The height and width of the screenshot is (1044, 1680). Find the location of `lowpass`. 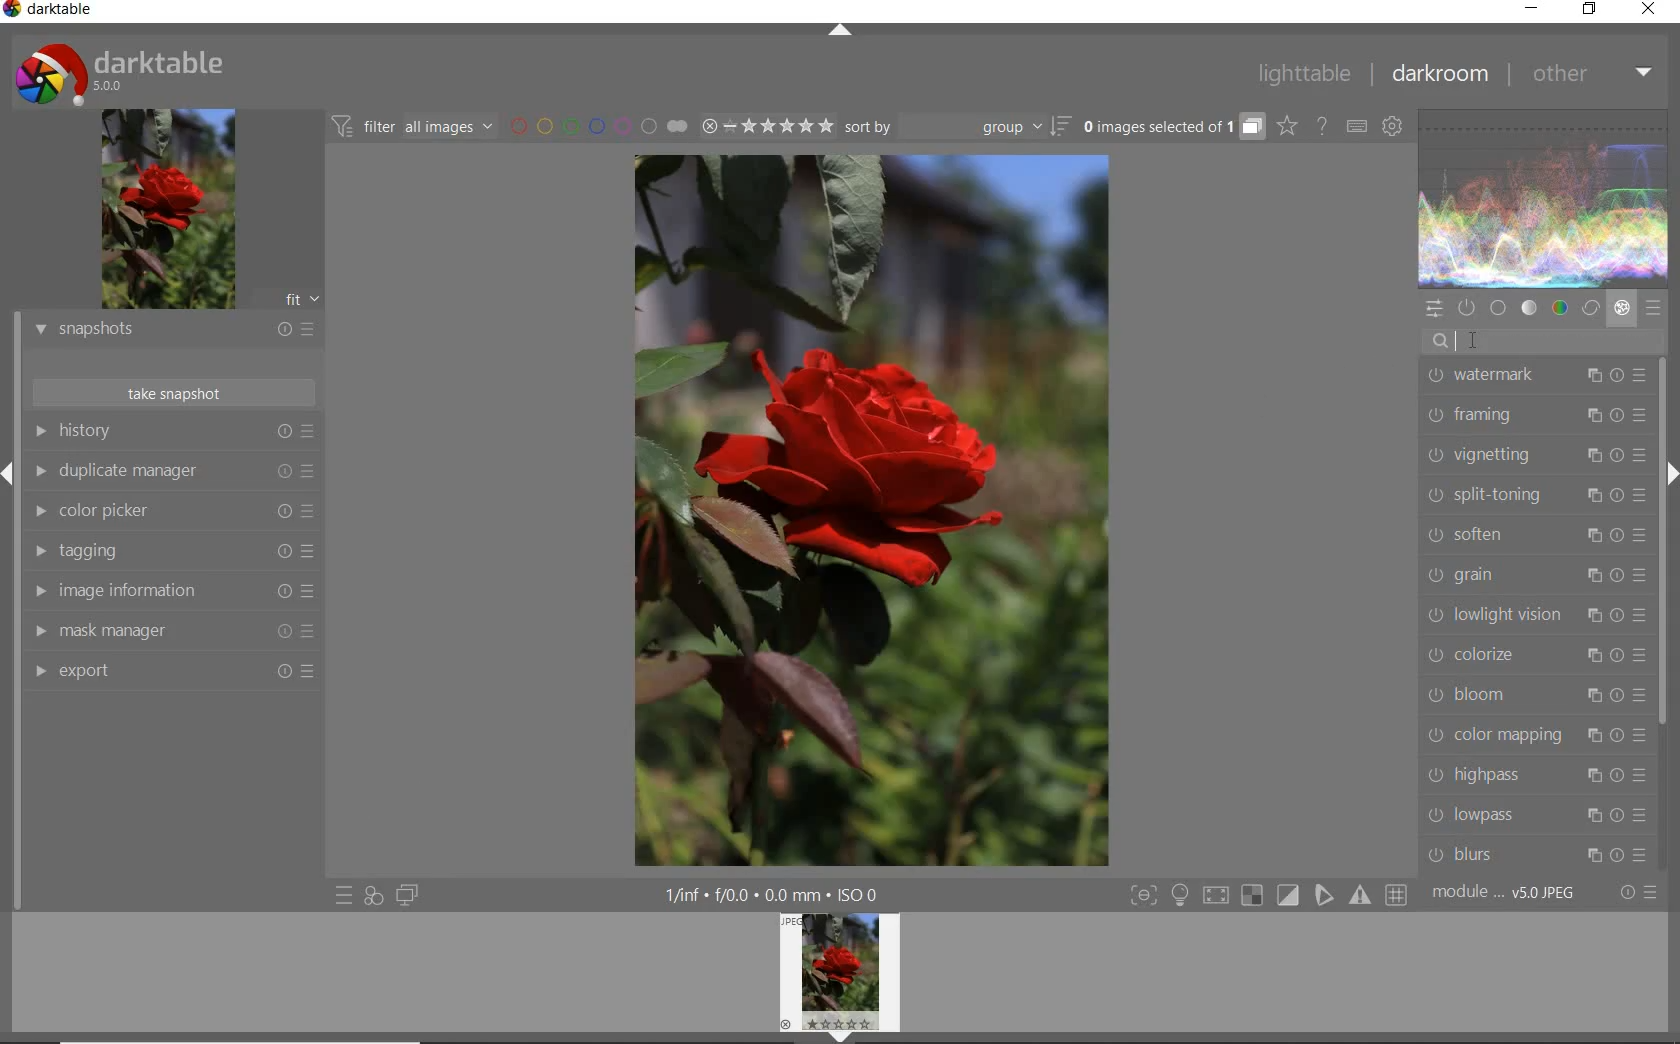

lowpass is located at coordinates (1533, 814).